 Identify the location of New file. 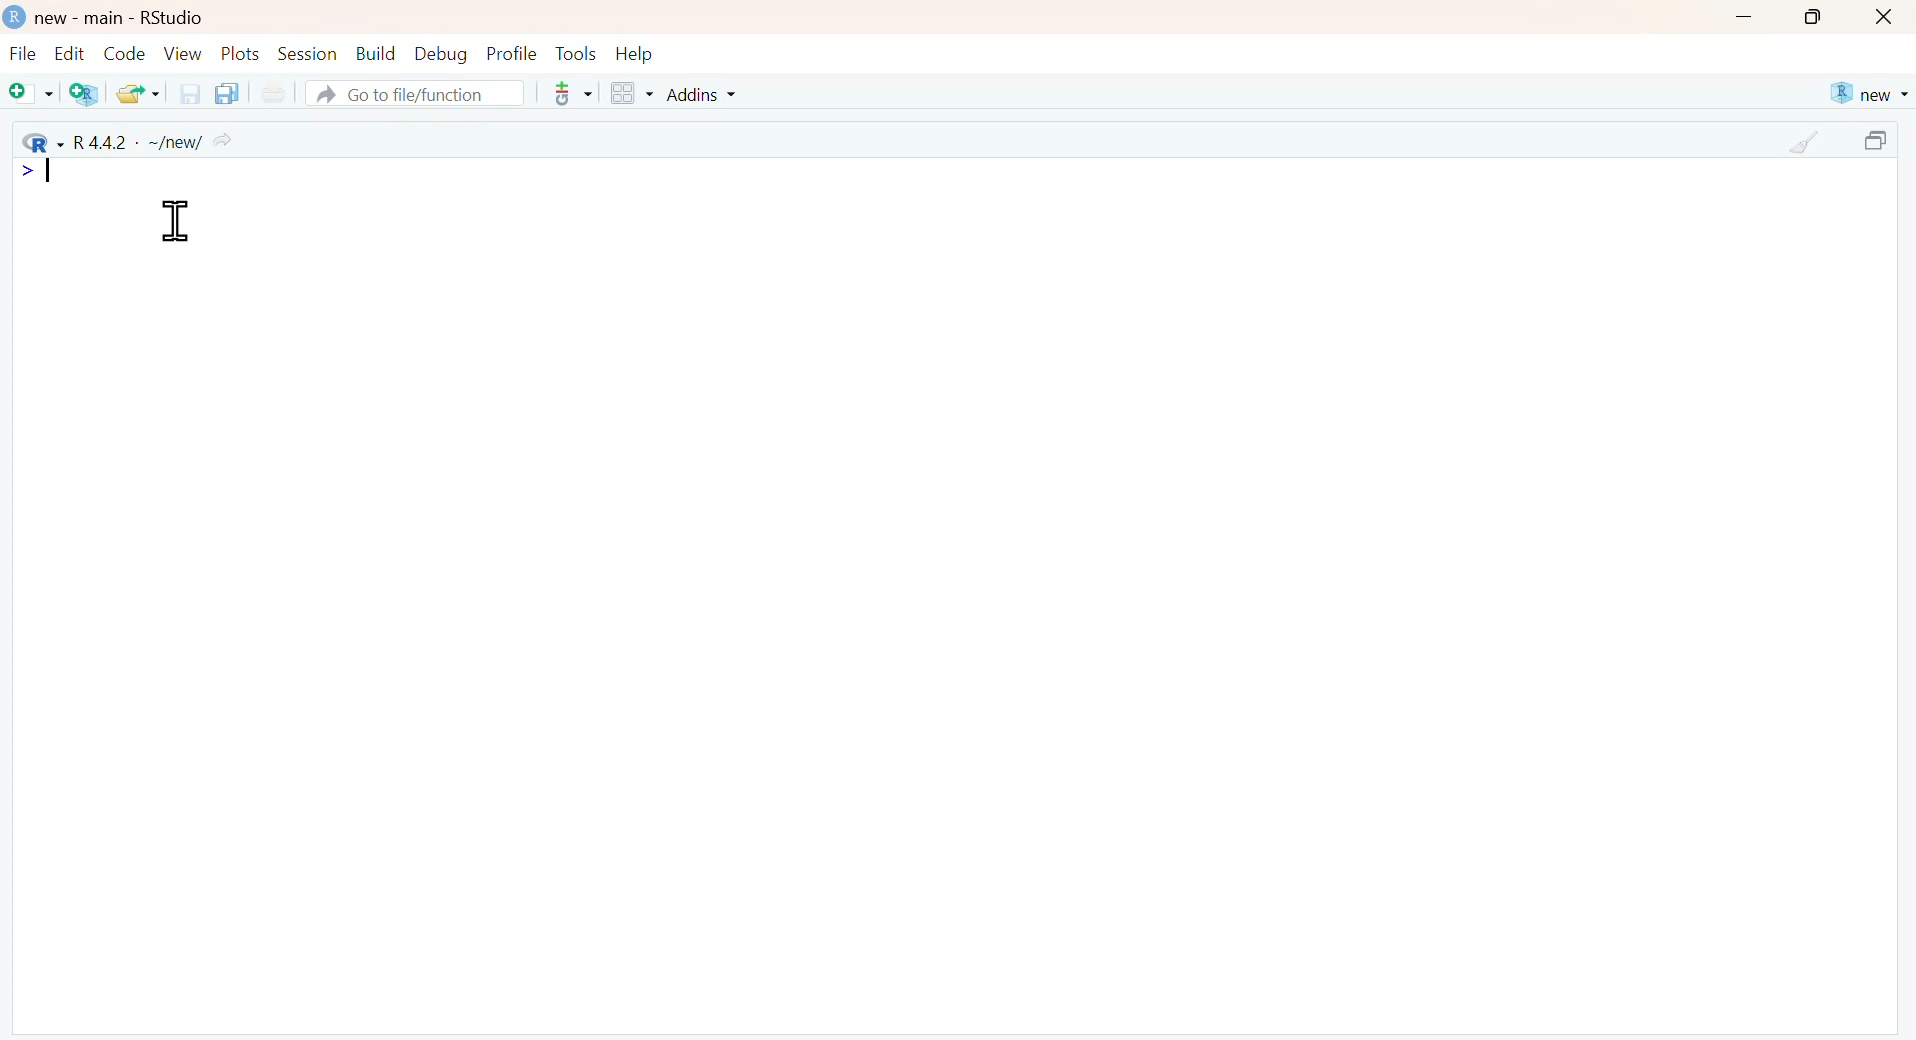
(32, 95).